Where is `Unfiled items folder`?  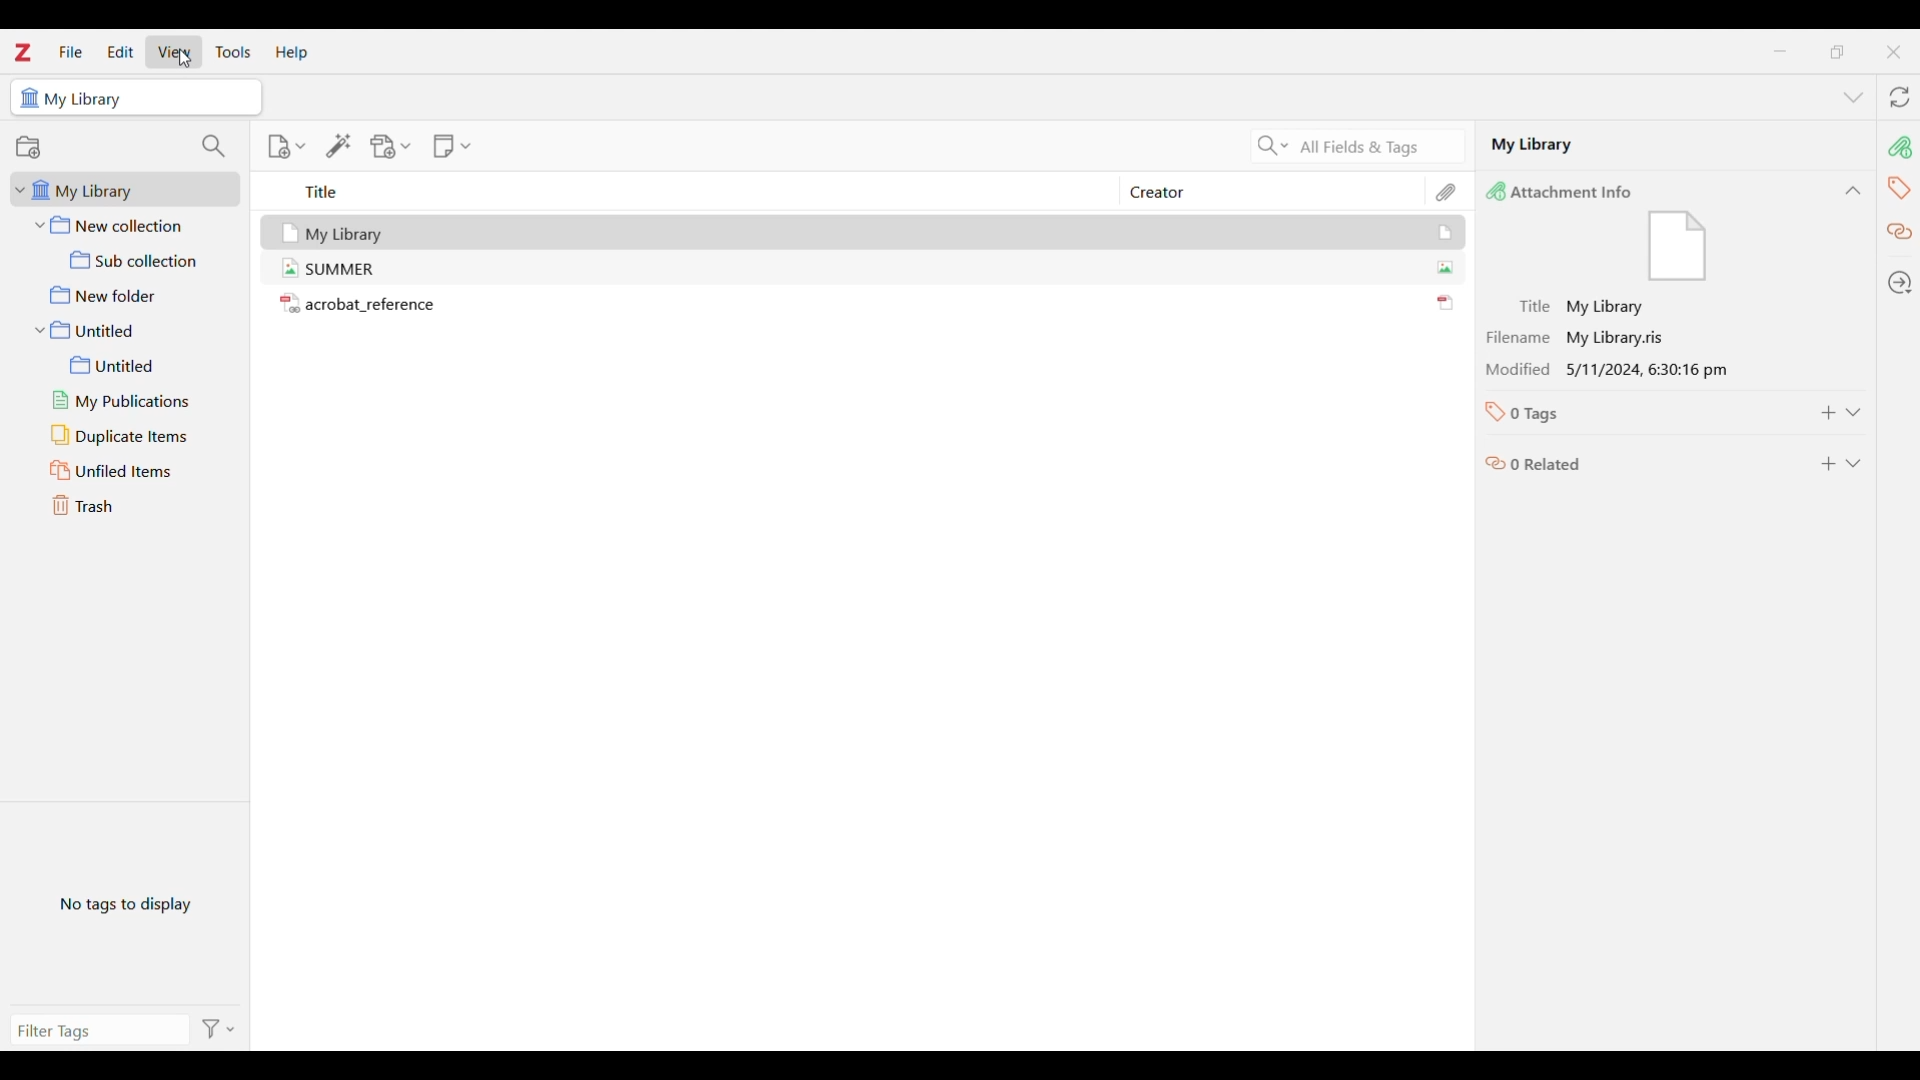
Unfiled items folder is located at coordinates (131, 470).